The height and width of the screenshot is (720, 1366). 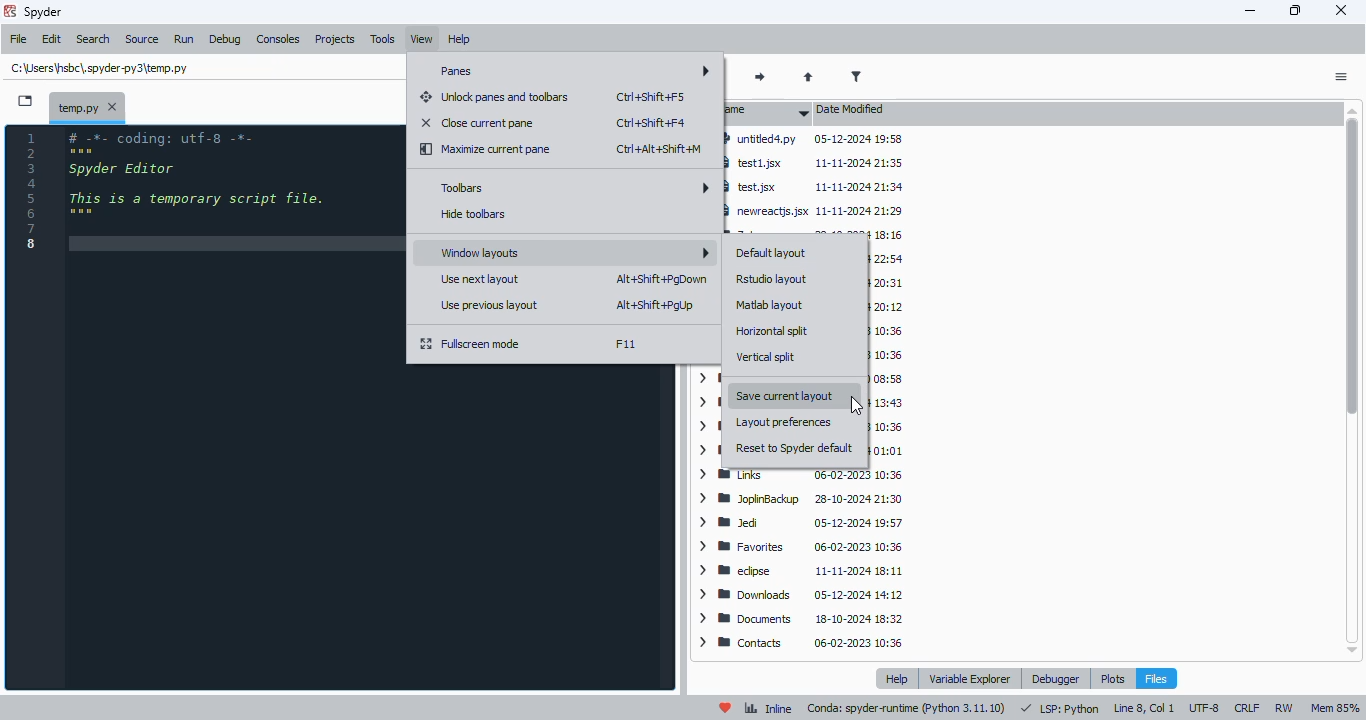 What do you see at coordinates (52, 40) in the screenshot?
I see `edit` at bounding box center [52, 40].